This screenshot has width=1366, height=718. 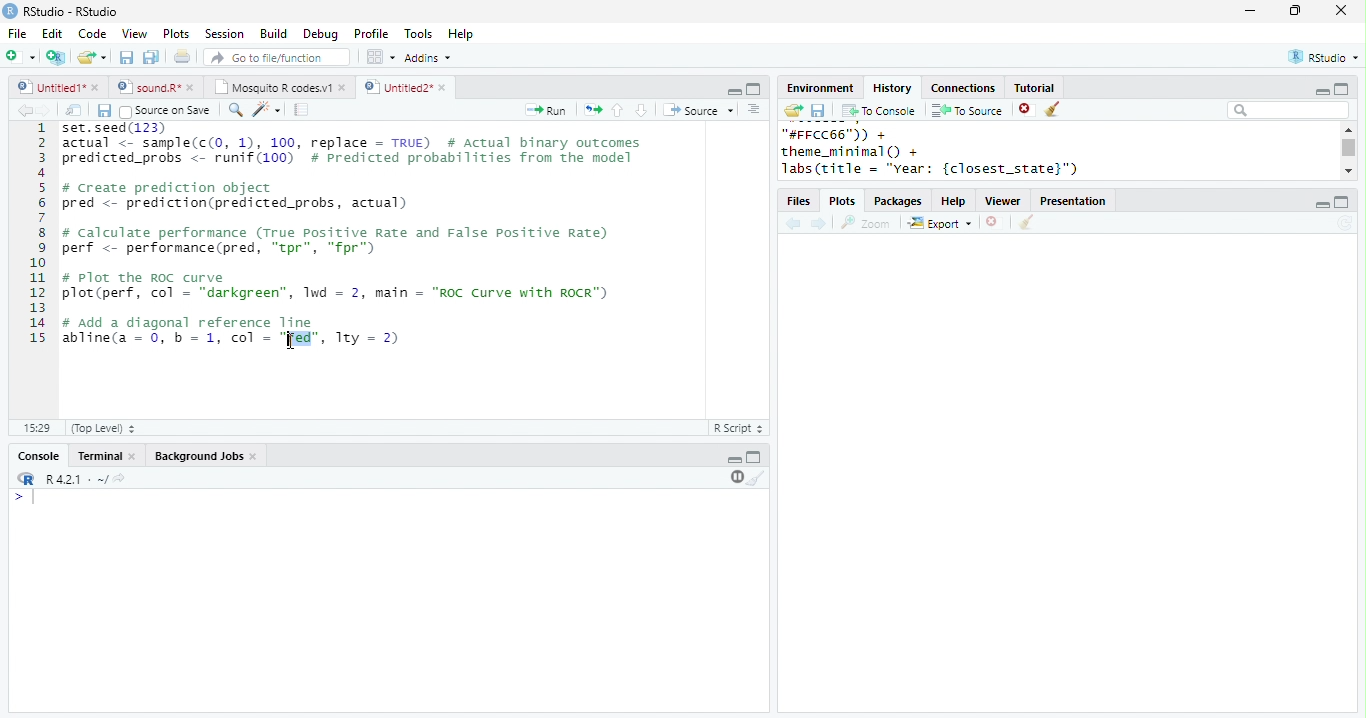 I want to click on search bar, so click(x=1288, y=109).